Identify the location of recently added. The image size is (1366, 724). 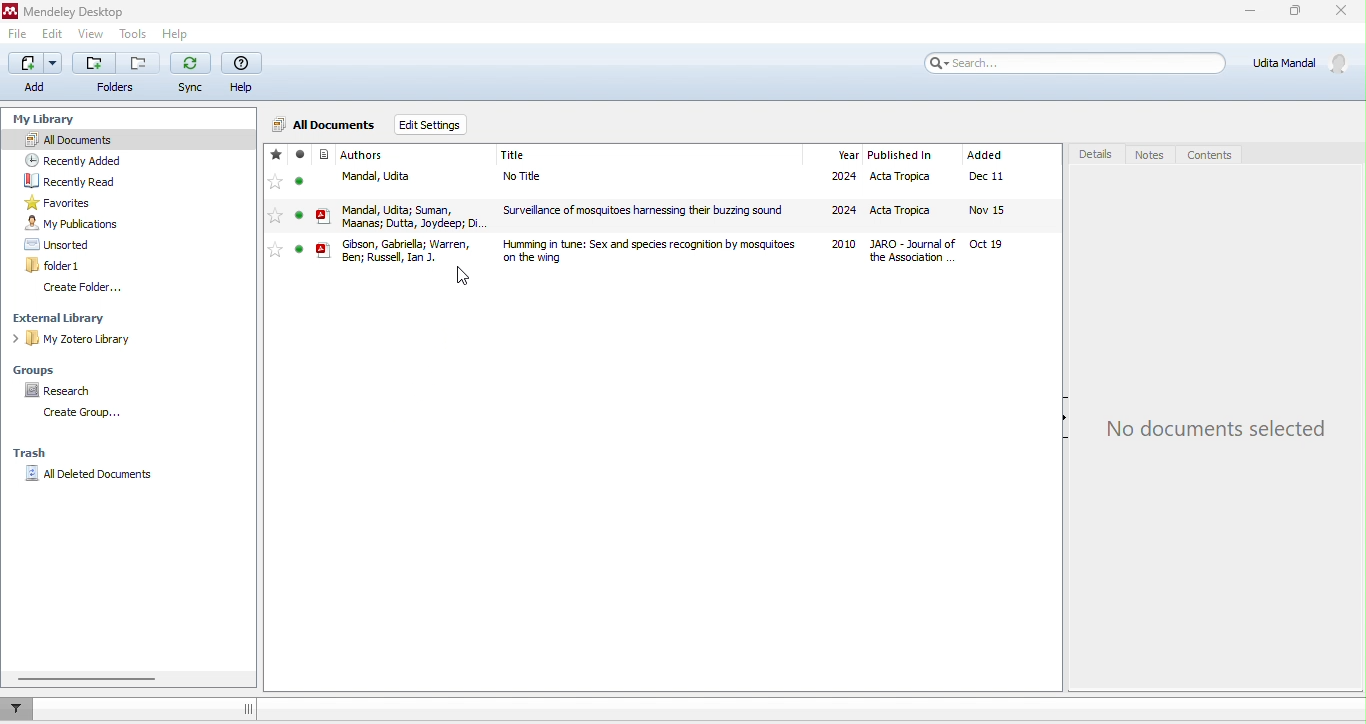
(72, 159).